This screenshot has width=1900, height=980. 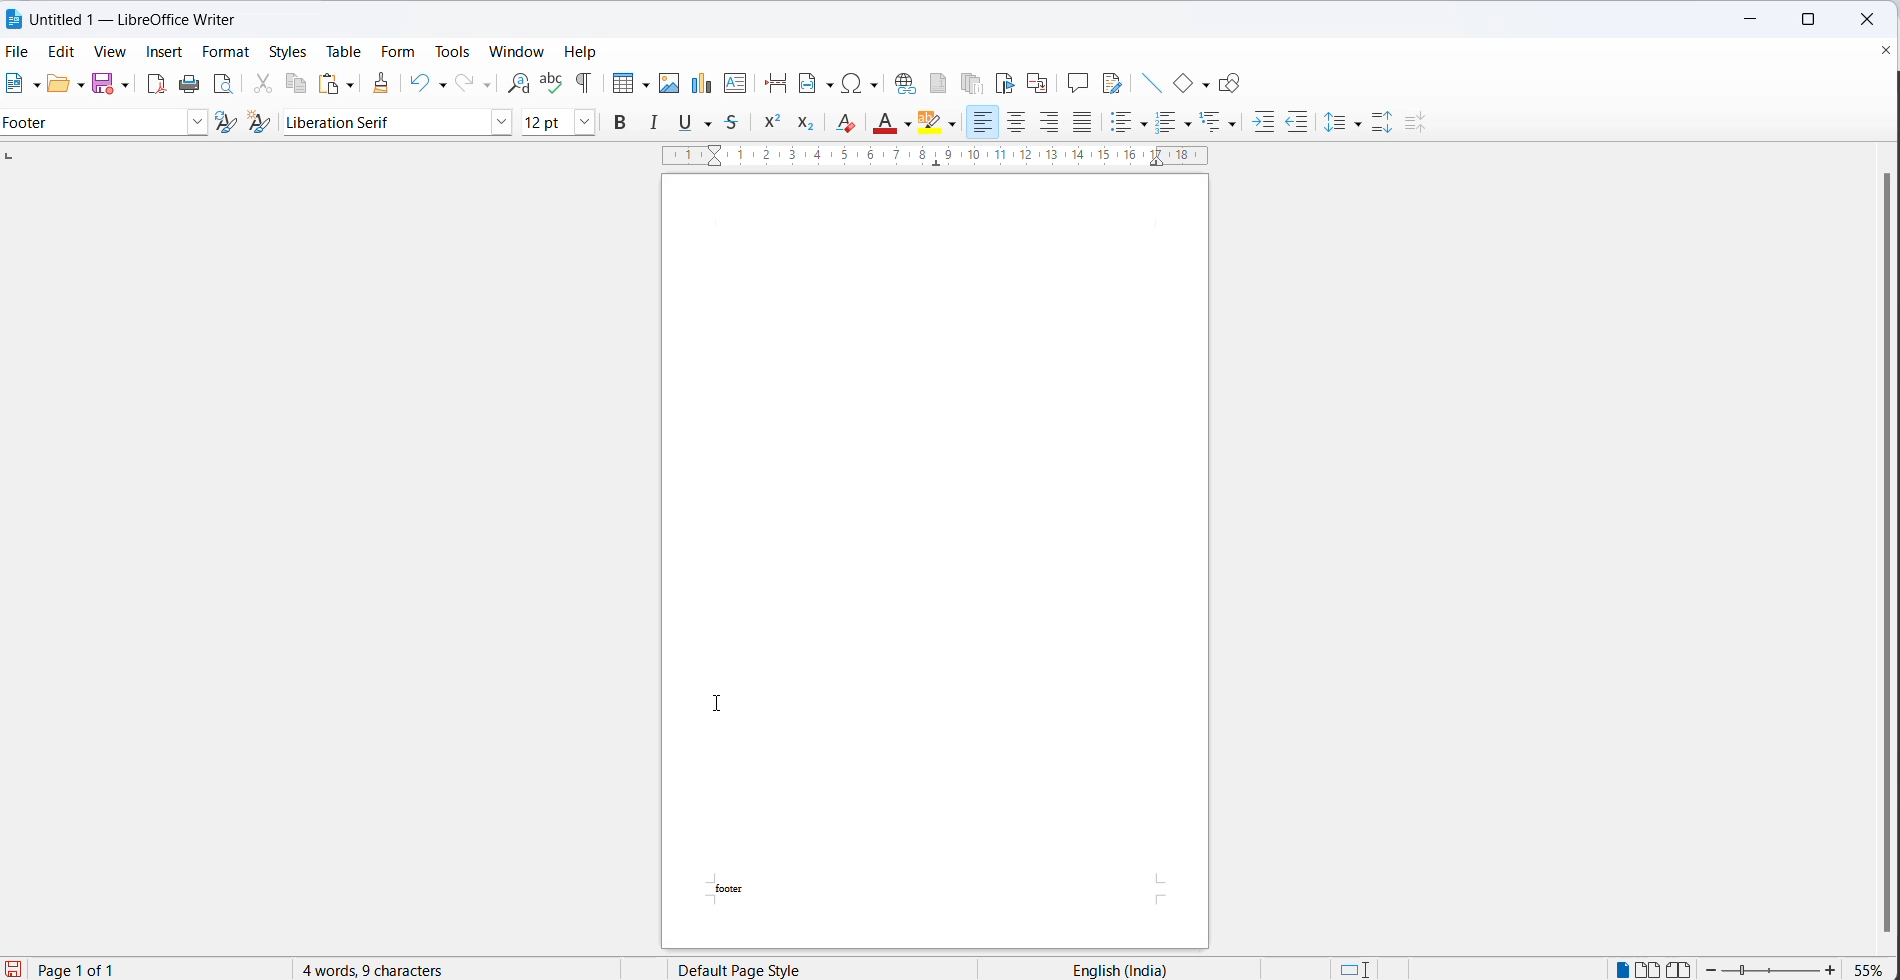 What do you see at coordinates (1682, 968) in the screenshot?
I see `book view` at bounding box center [1682, 968].